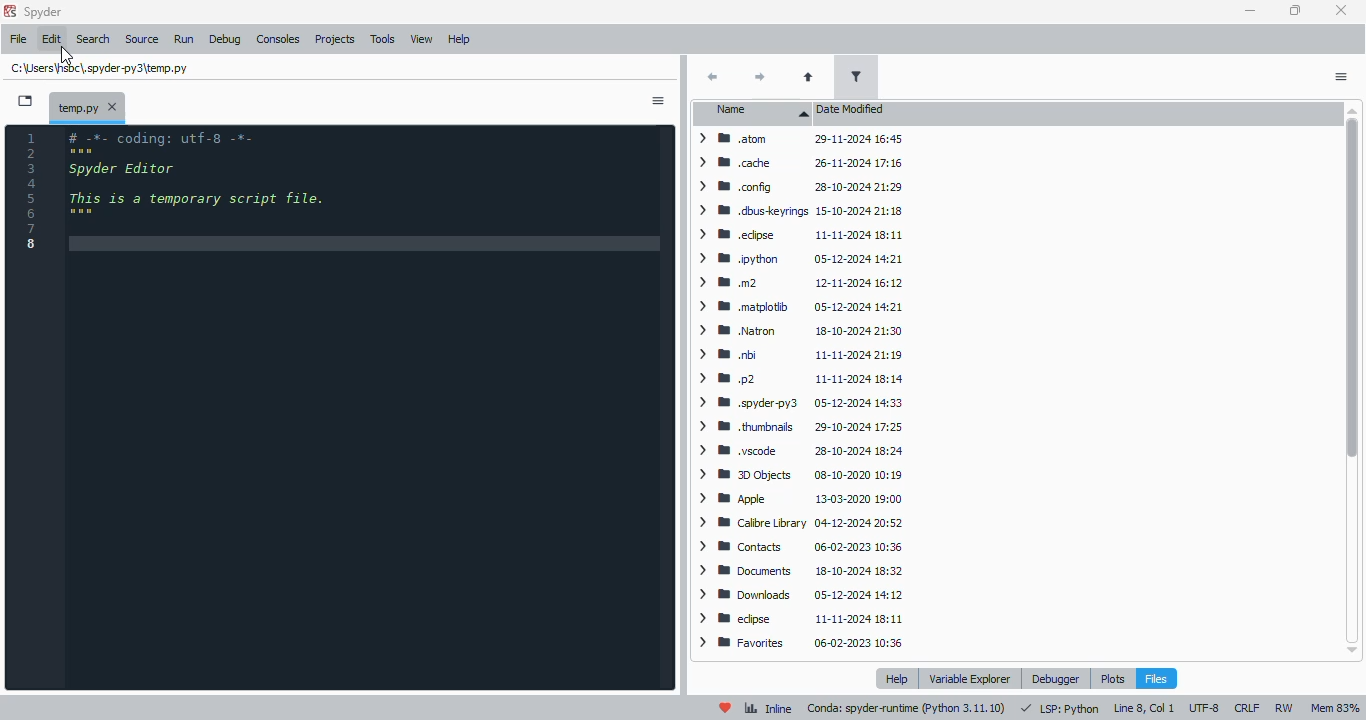 Image resolution: width=1366 pixels, height=720 pixels. I want to click on maximize, so click(1296, 10).